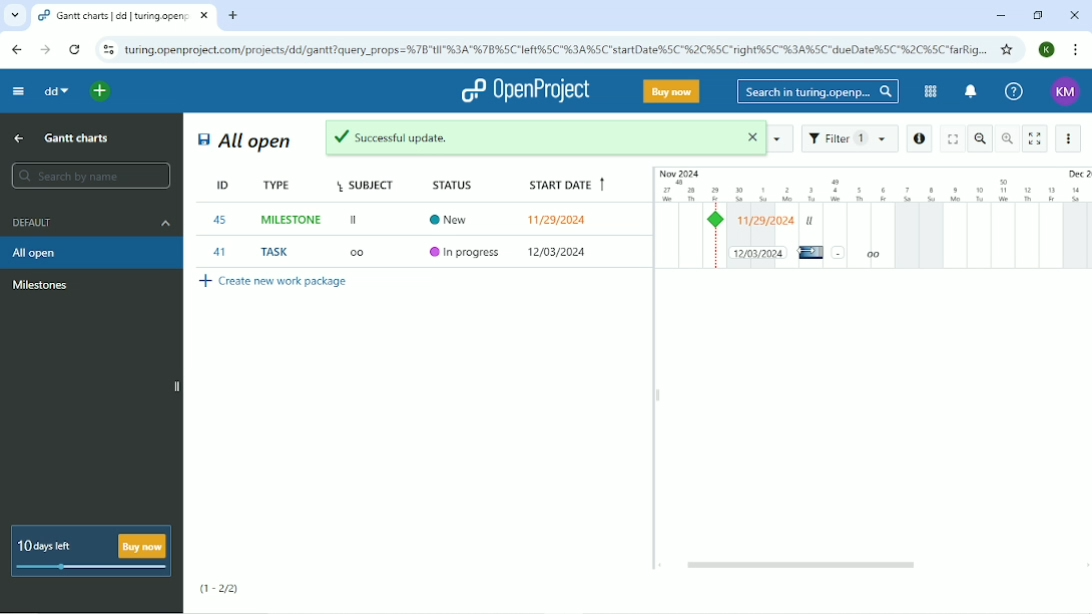 The width and height of the screenshot is (1092, 614). I want to click on Milestone, so click(719, 220).